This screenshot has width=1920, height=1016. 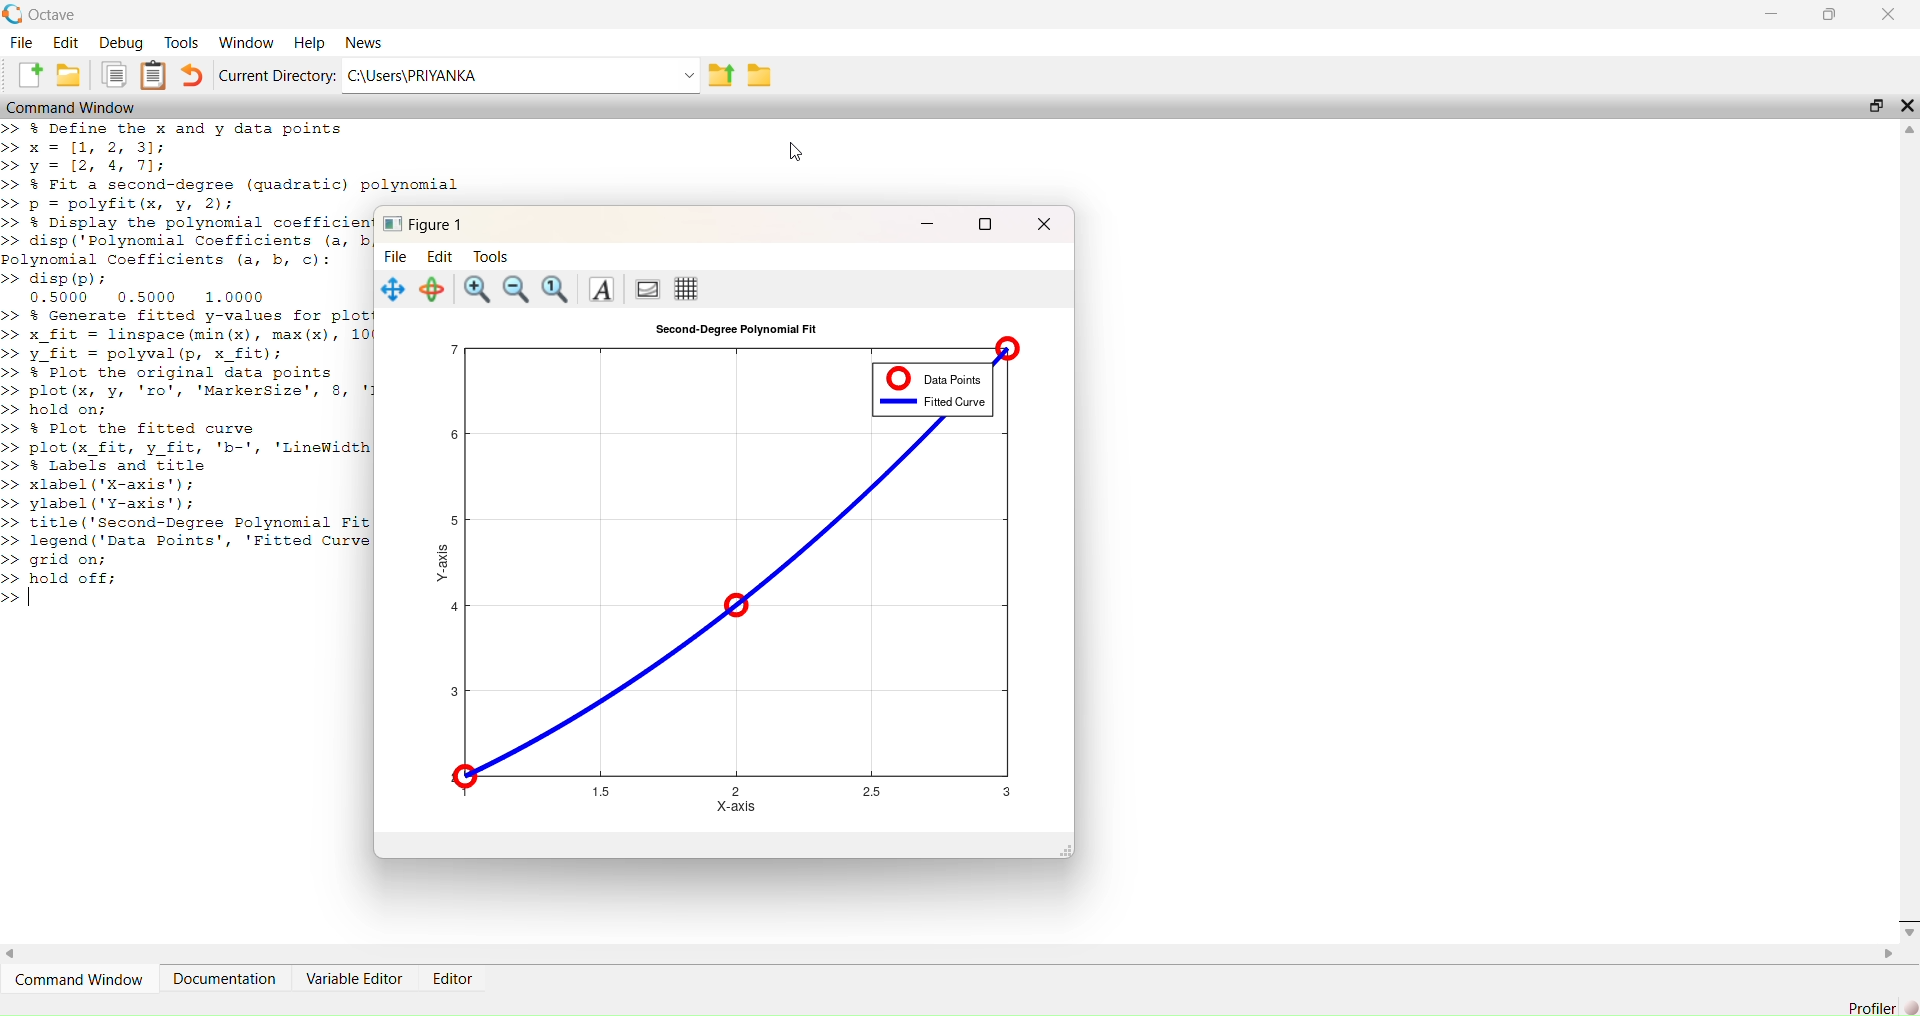 What do you see at coordinates (44, 15) in the screenshot?
I see `Octave` at bounding box center [44, 15].